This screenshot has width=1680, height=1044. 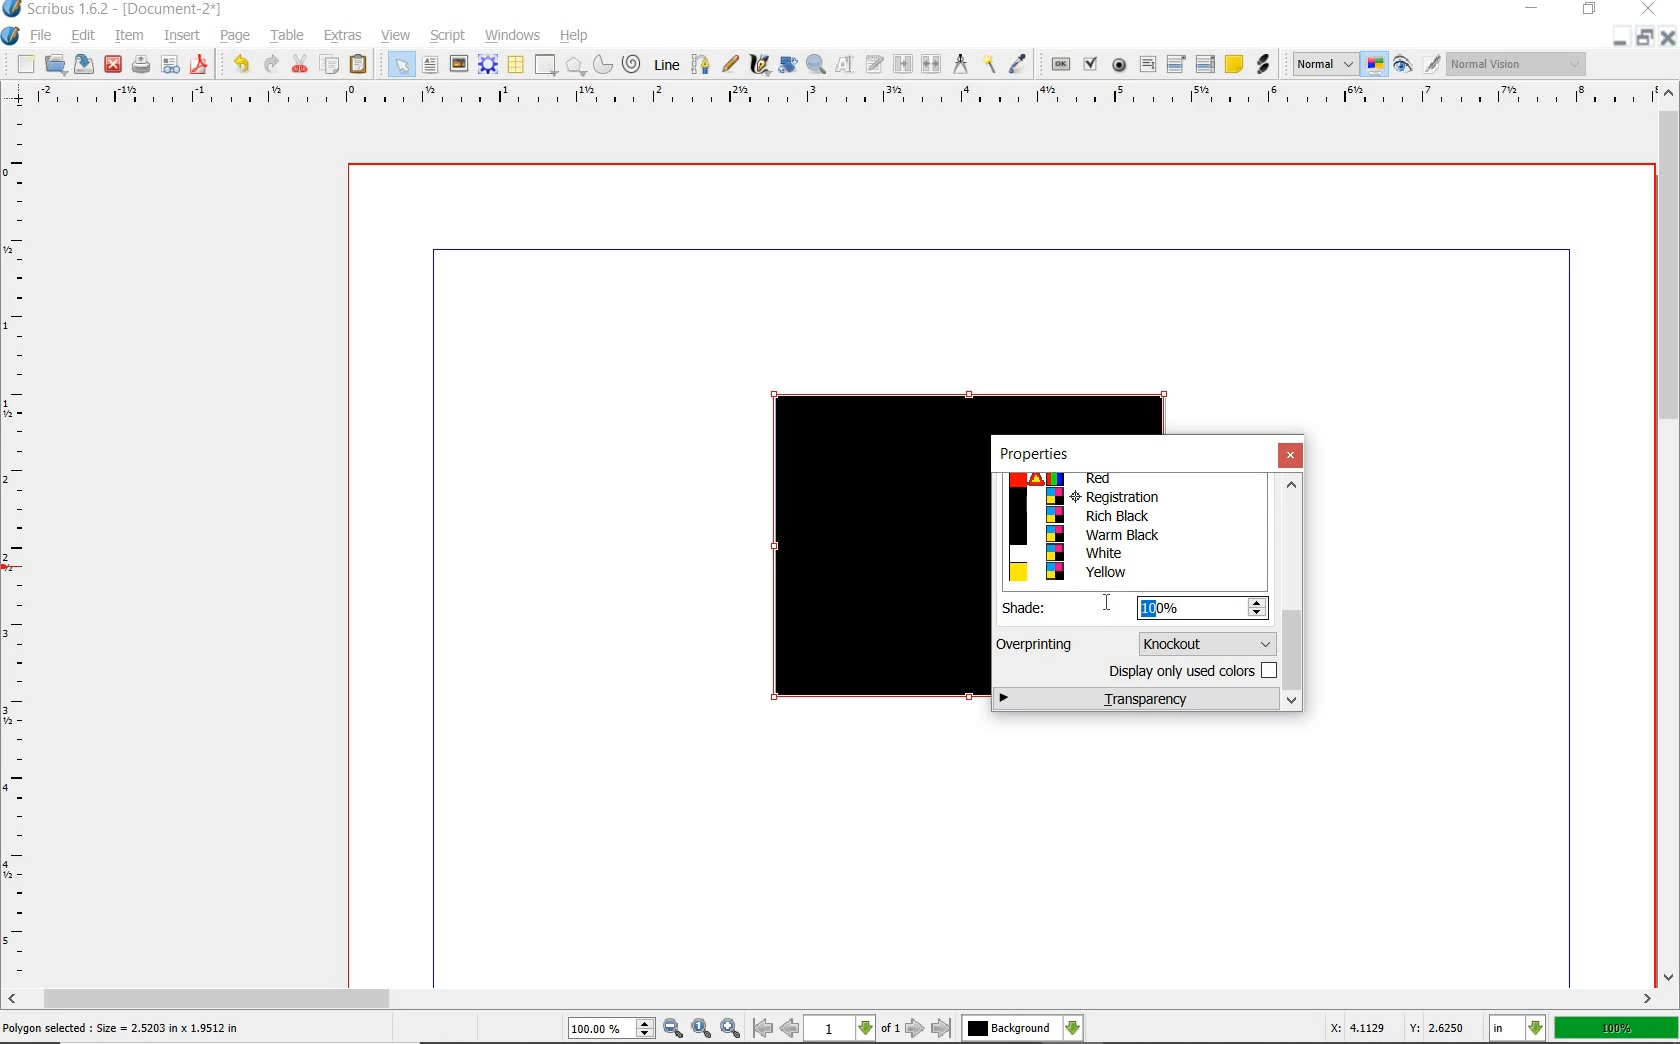 I want to click on pdf list box, so click(x=1206, y=62).